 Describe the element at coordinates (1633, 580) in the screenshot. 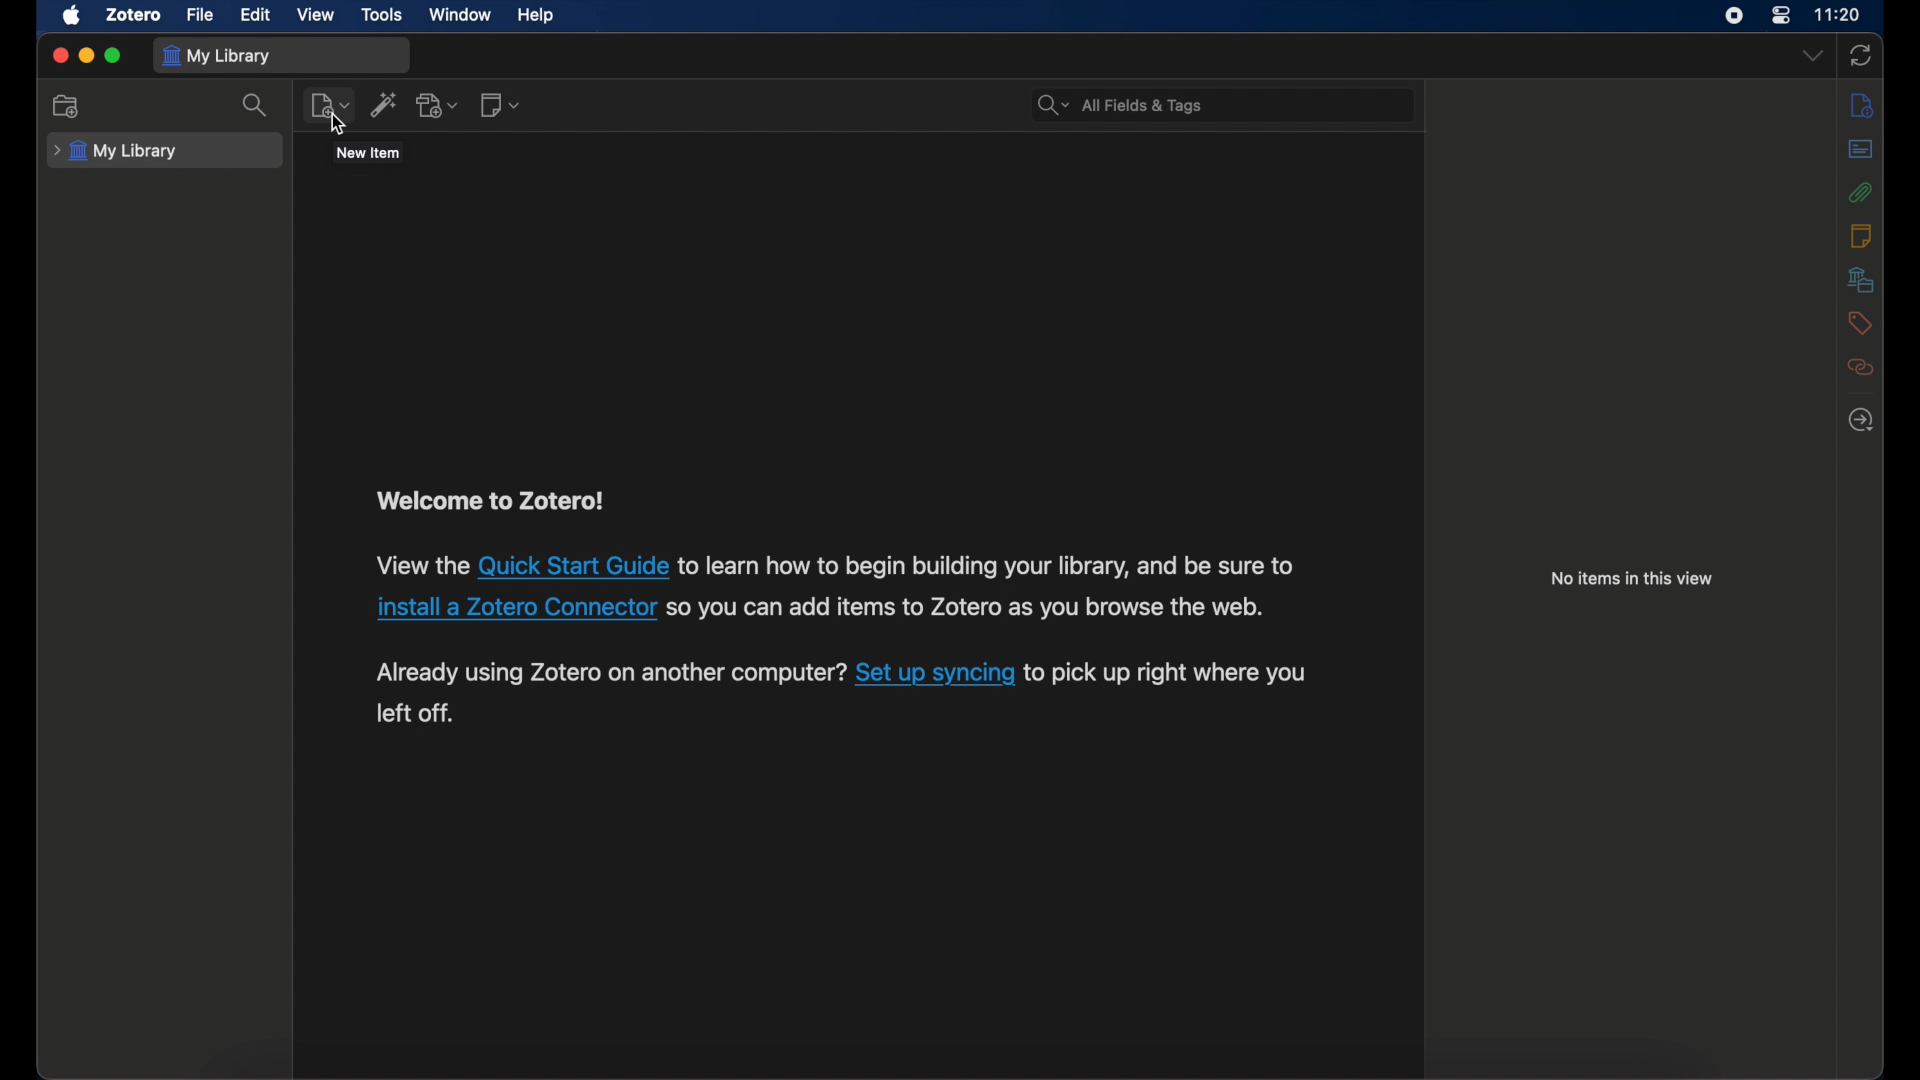

I see `no items in this view` at that location.